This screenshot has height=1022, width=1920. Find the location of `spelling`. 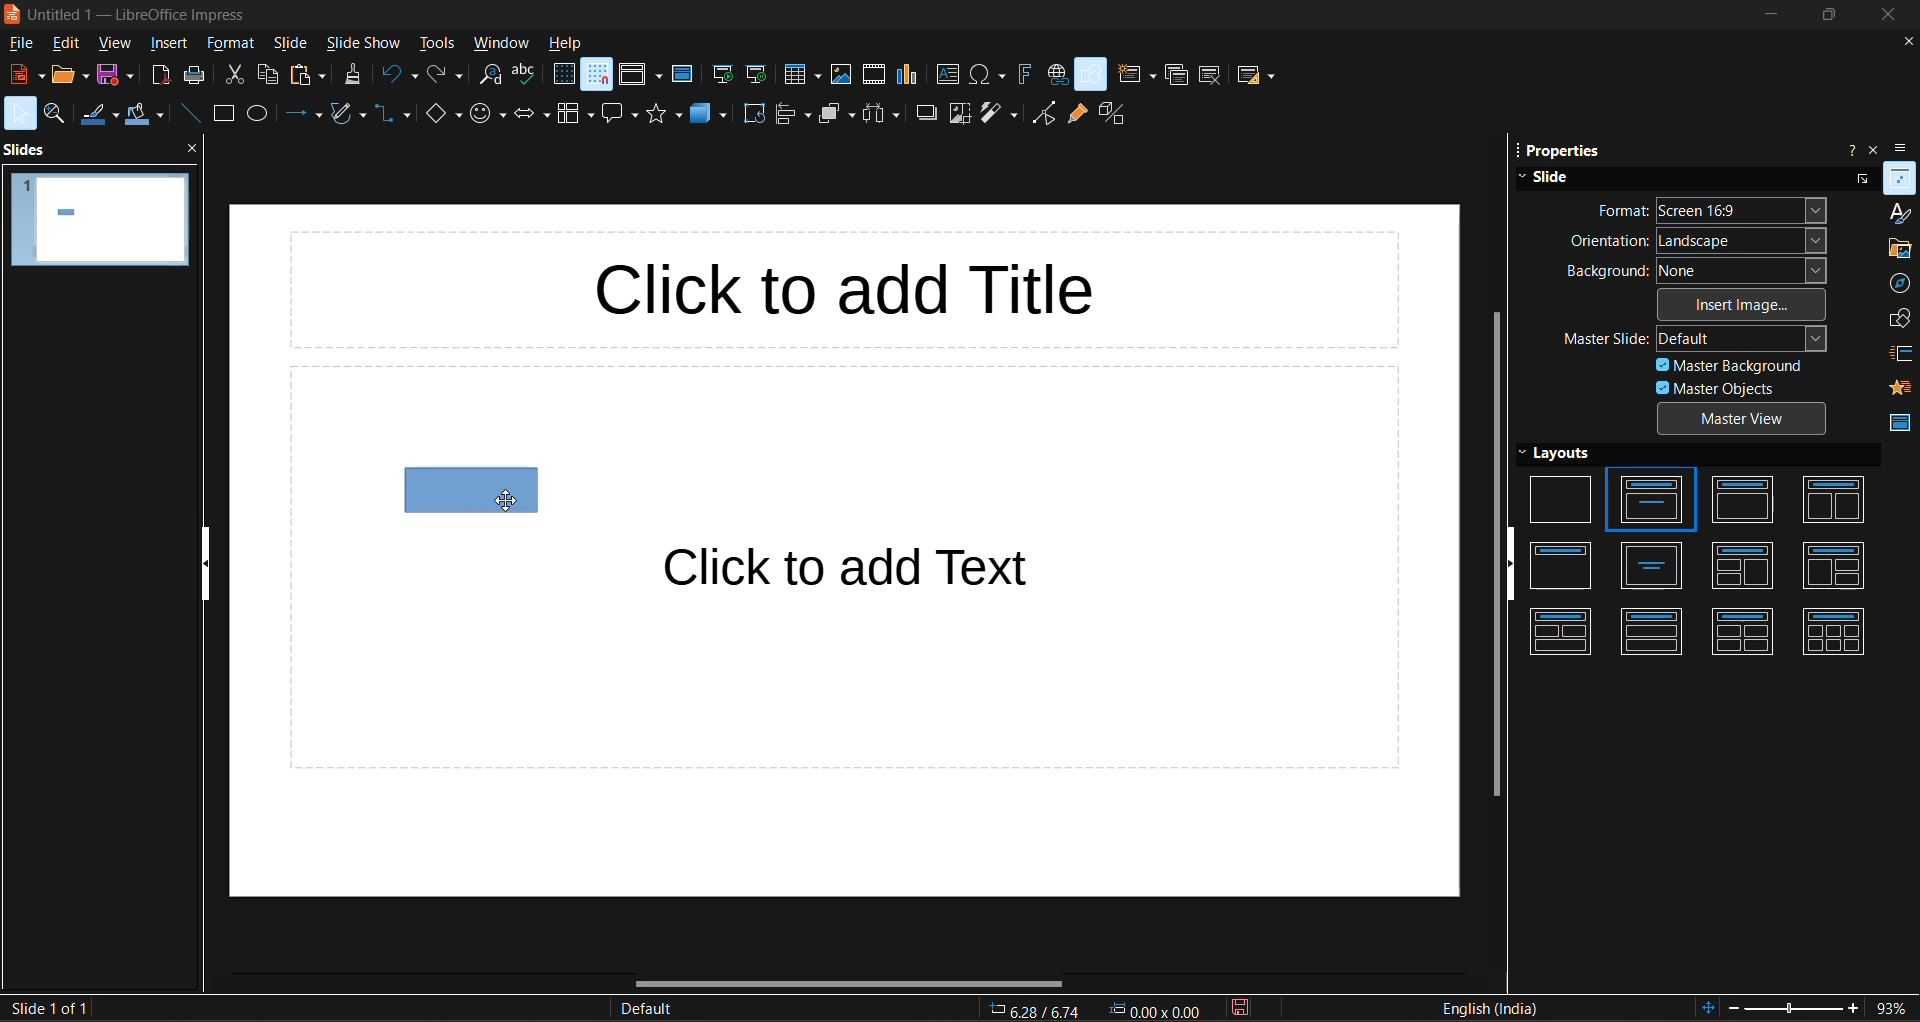

spelling is located at coordinates (525, 77).